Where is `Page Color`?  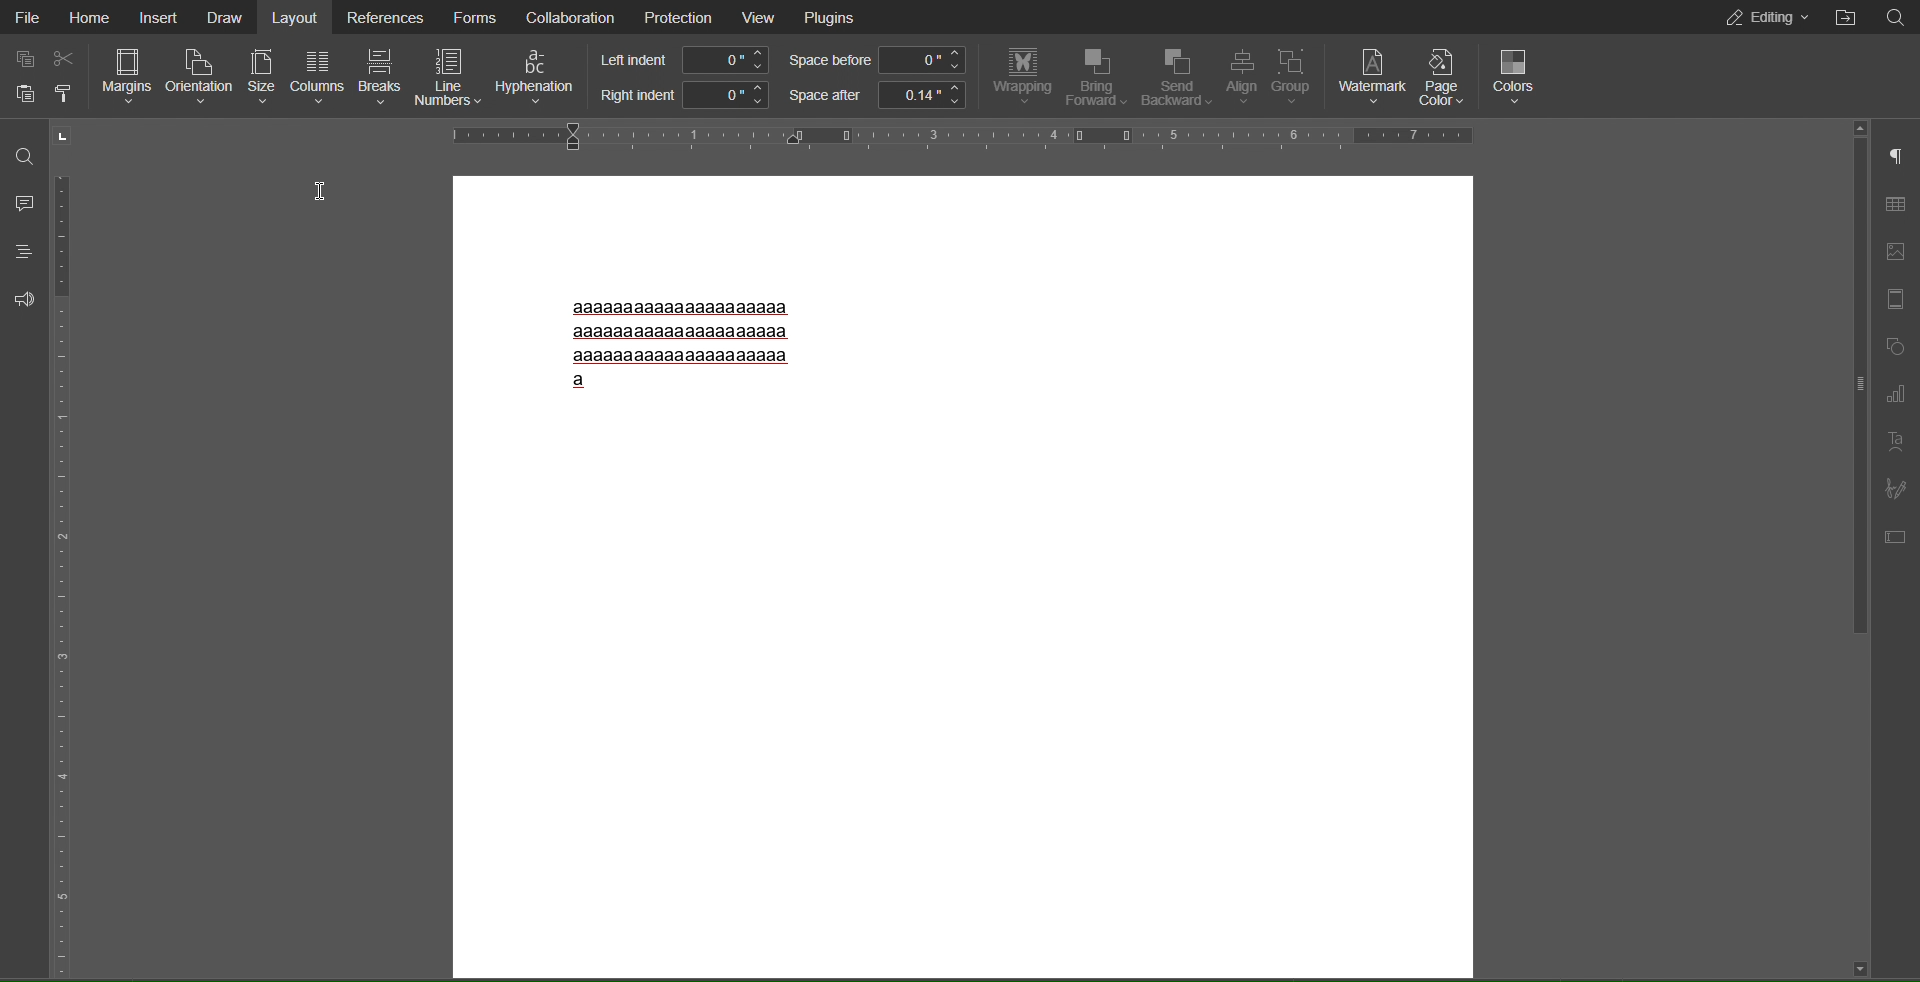 Page Color is located at coordinates (1445, 76).